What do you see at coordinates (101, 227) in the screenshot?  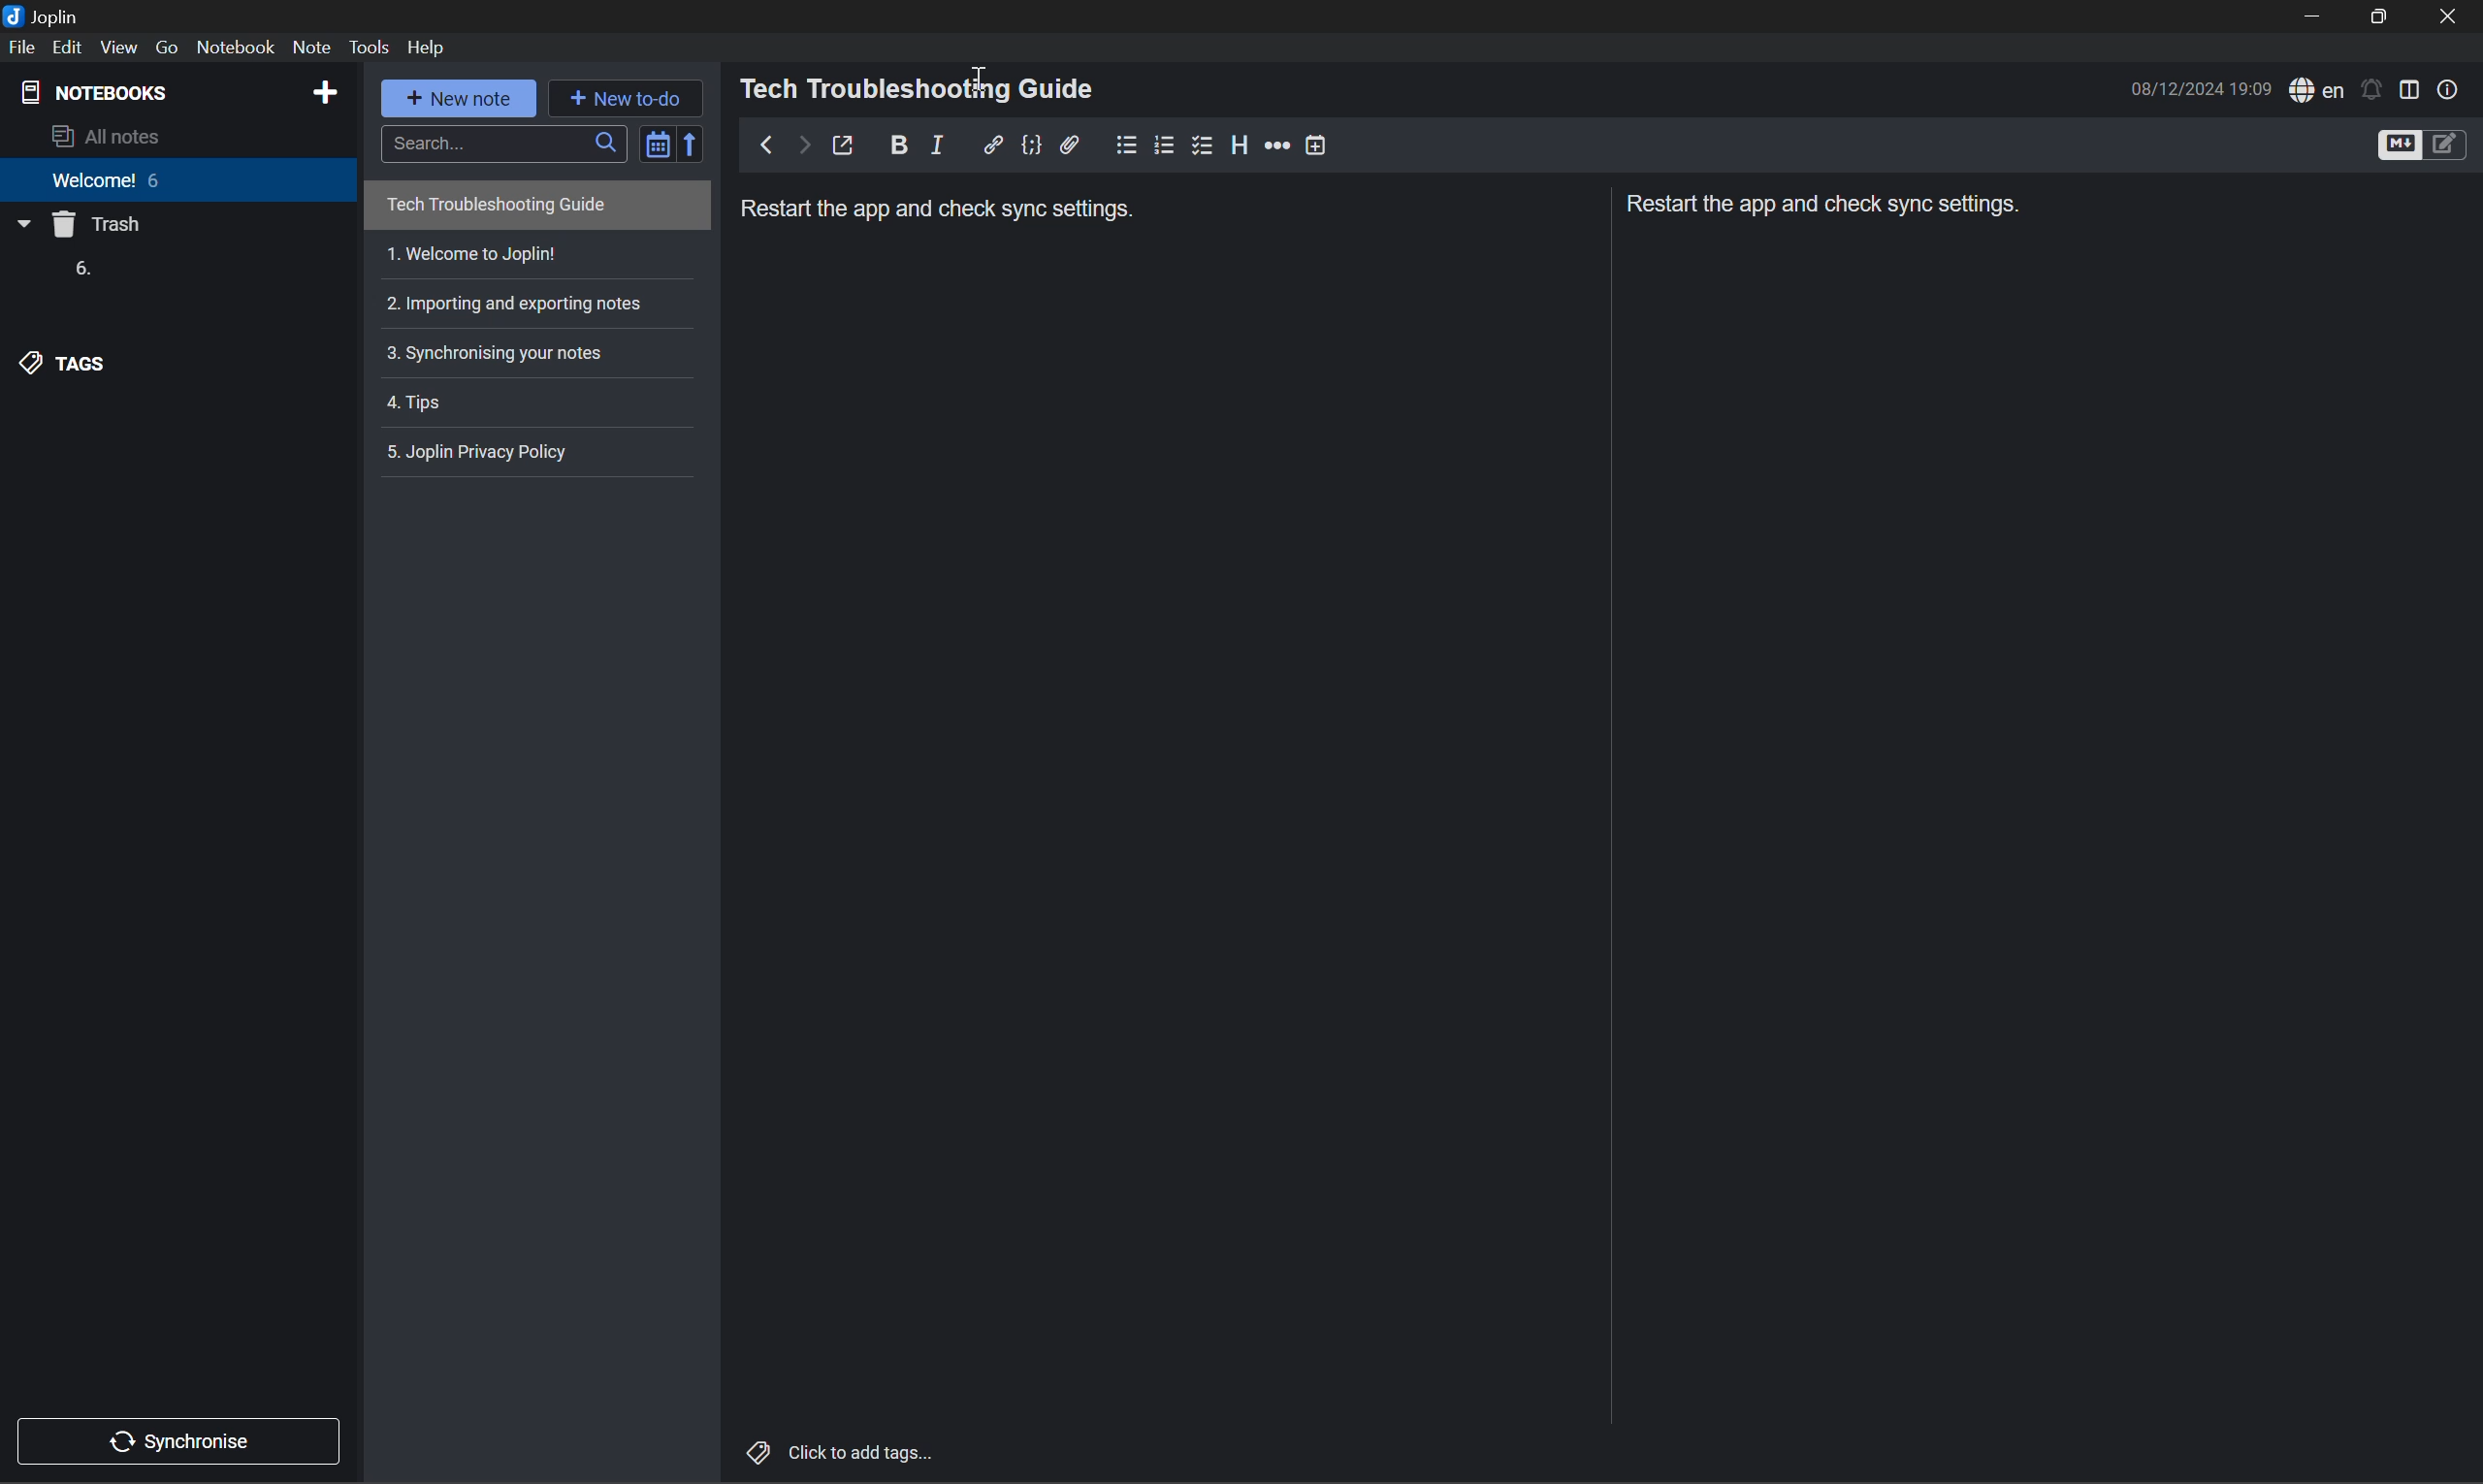 I see `Trash` at bounding box center [101, 227].